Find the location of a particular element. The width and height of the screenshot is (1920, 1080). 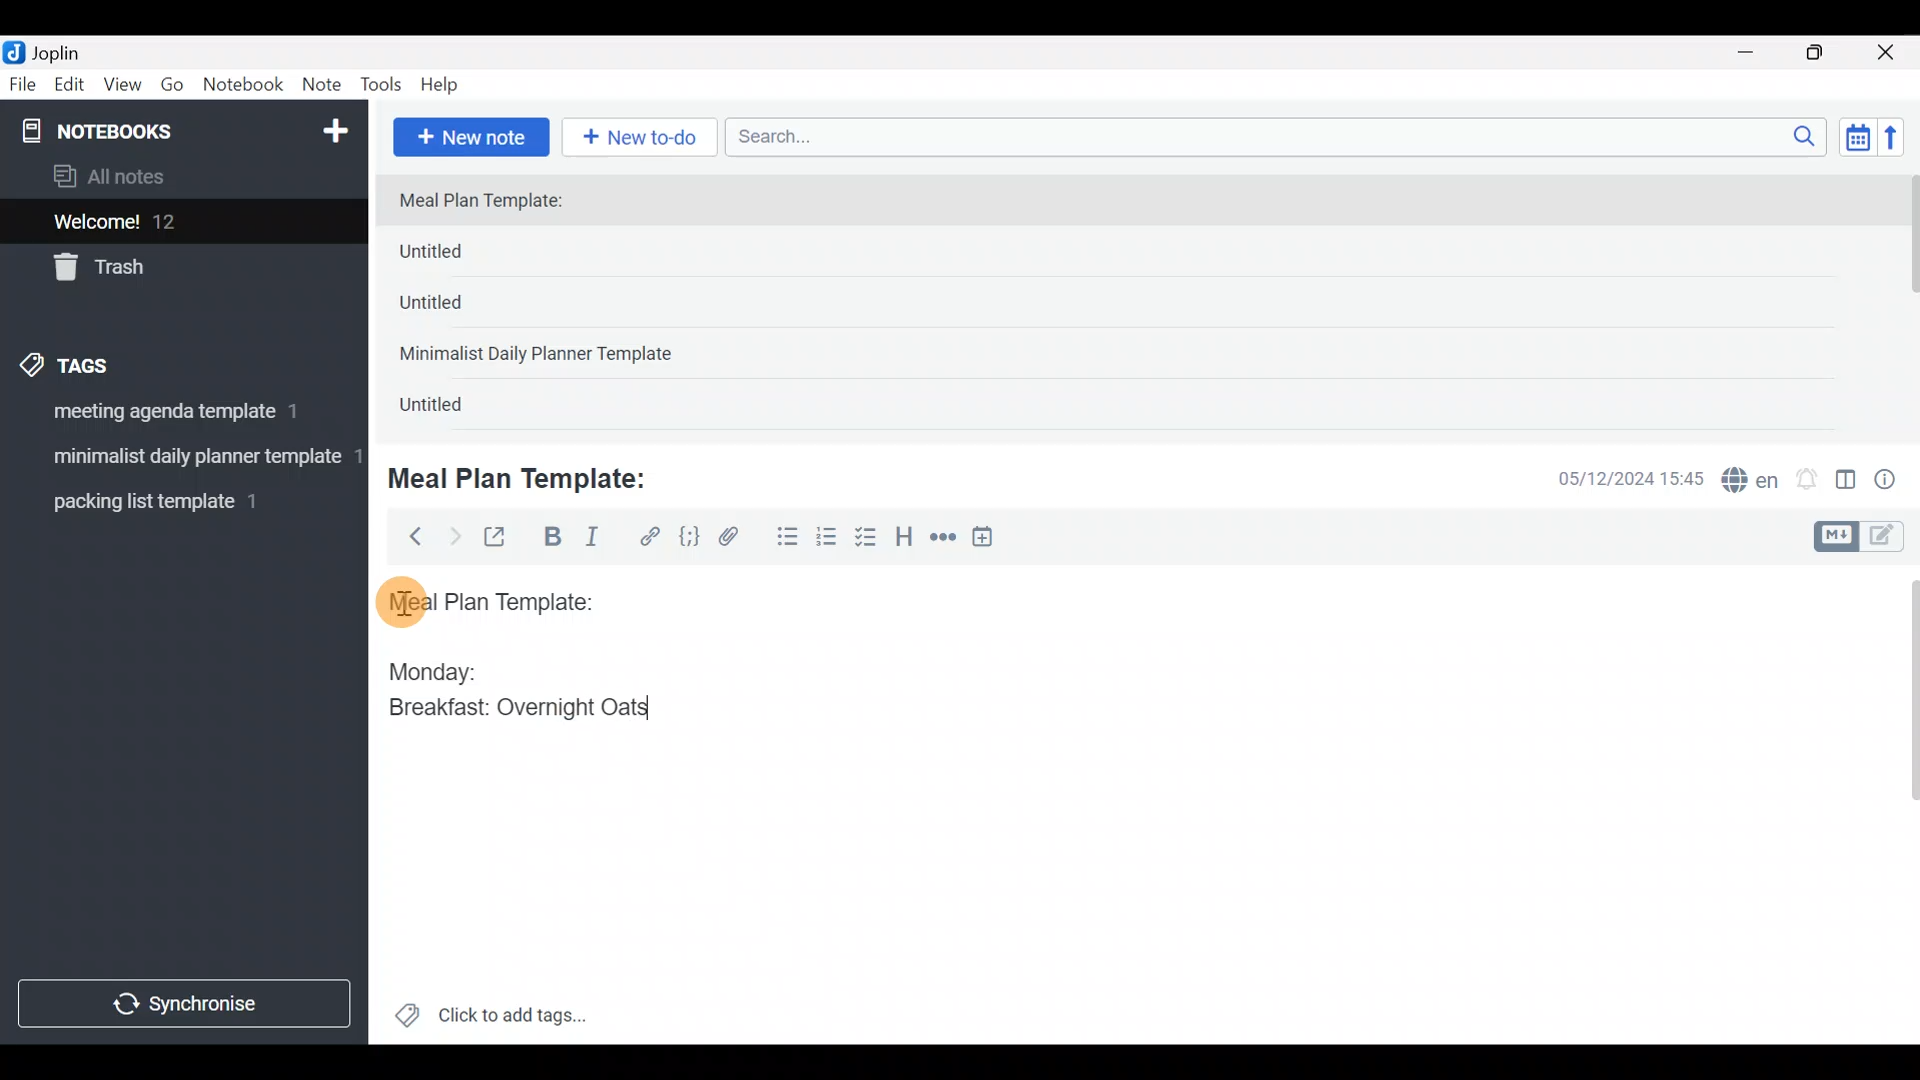

Click to add tags is located at coordinates (490, 1022).